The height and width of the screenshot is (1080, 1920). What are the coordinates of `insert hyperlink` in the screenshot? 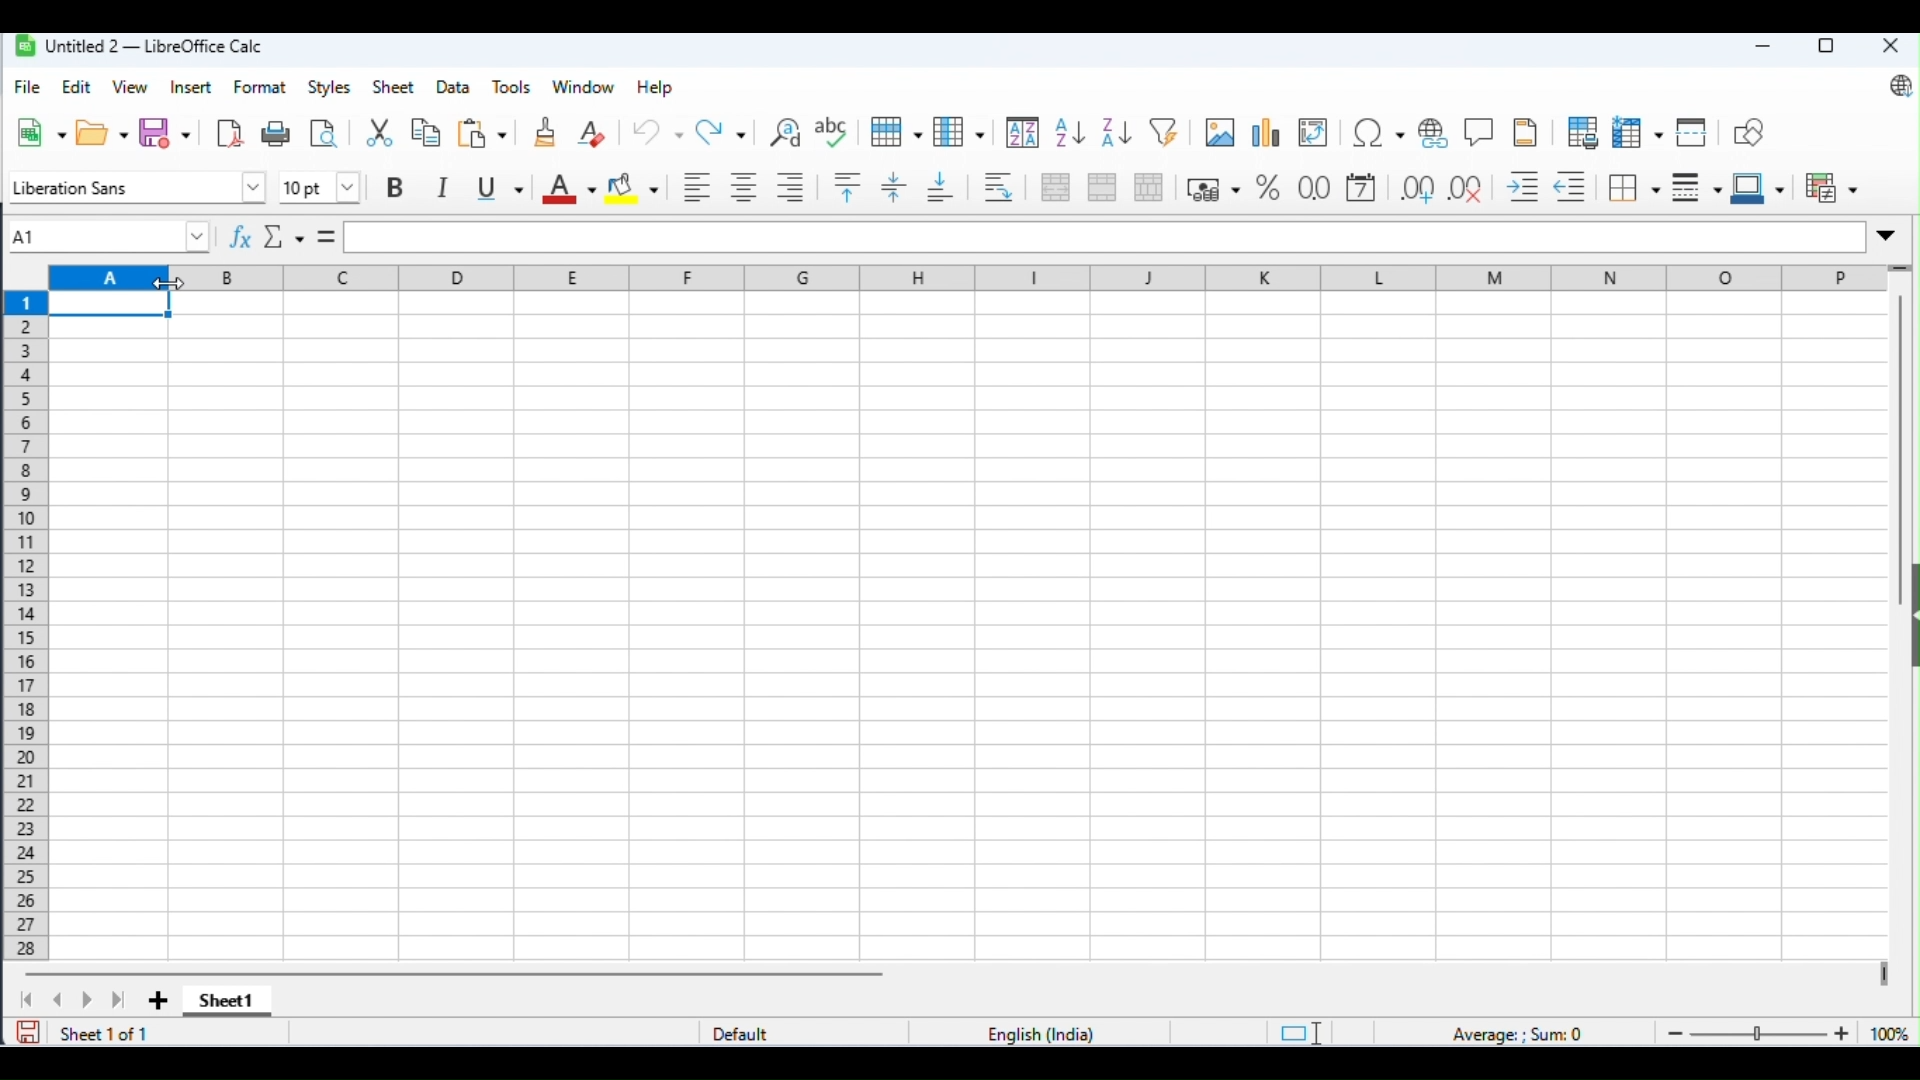 It's located at (1438, 133).